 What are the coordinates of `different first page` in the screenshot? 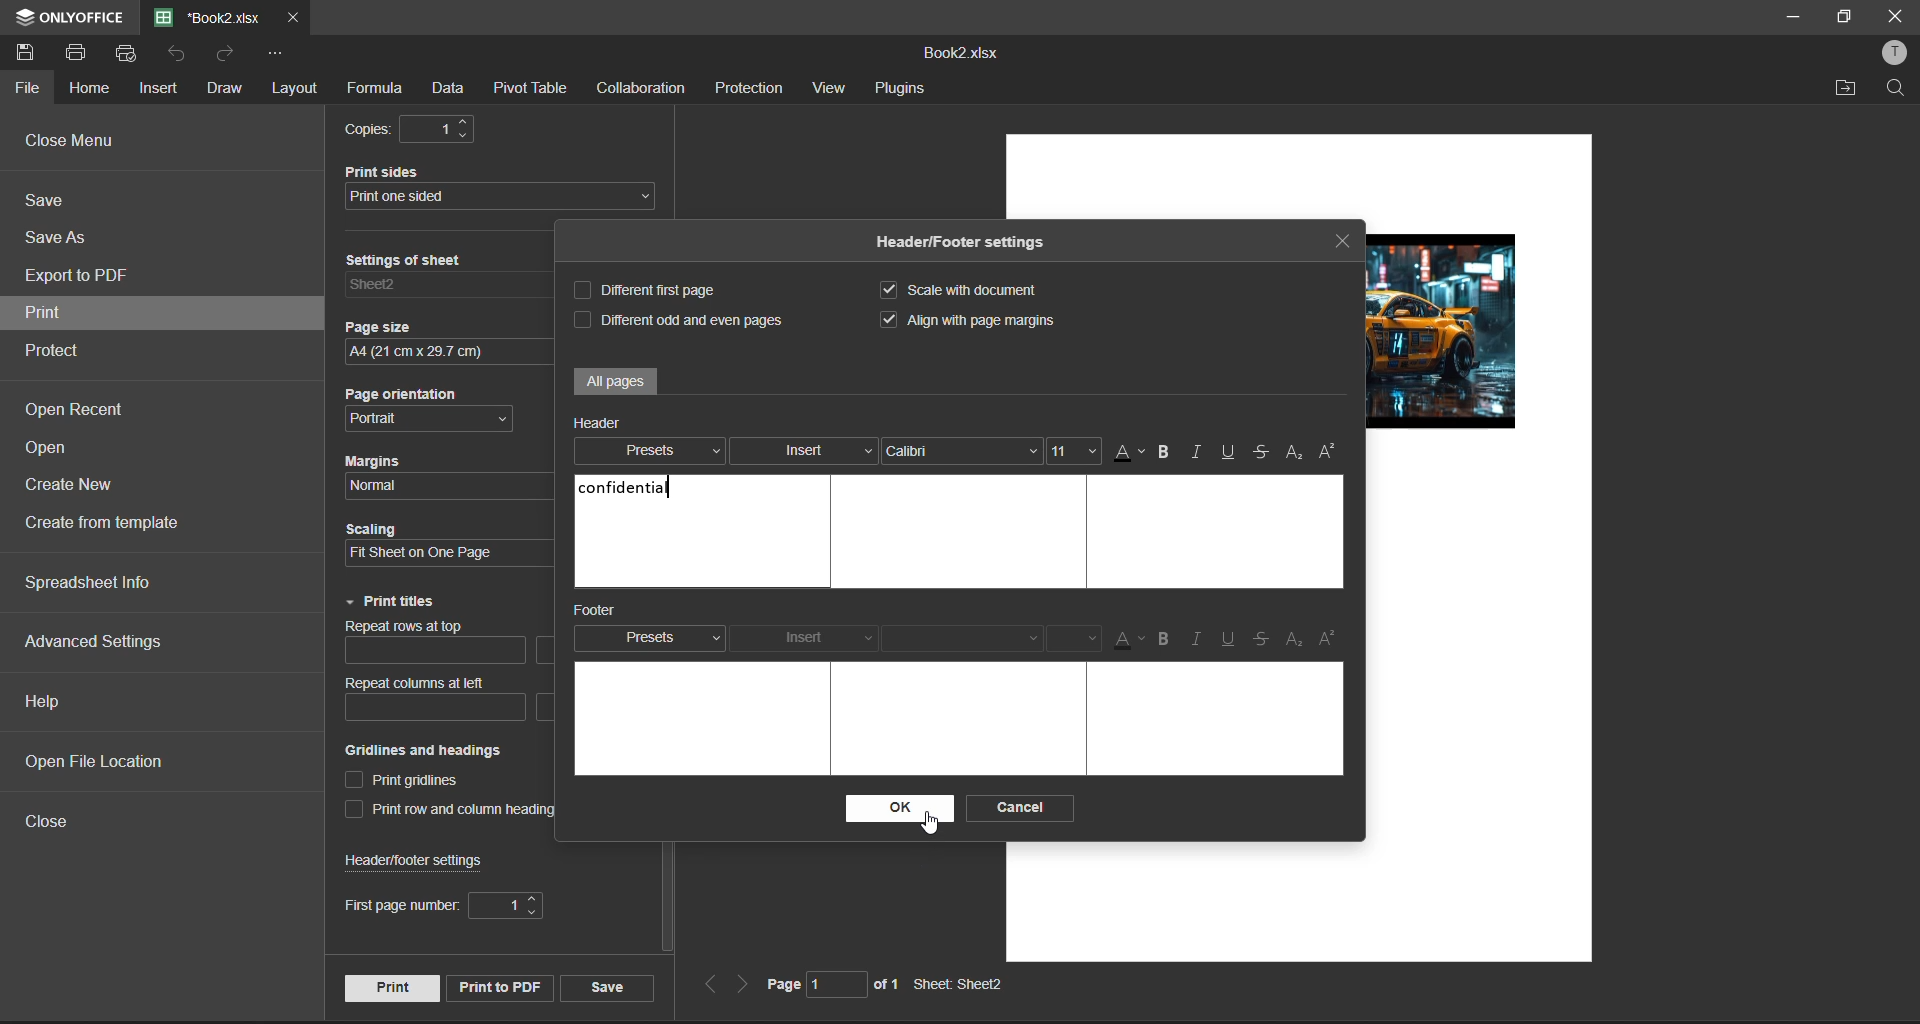 It's located at (652, 291).